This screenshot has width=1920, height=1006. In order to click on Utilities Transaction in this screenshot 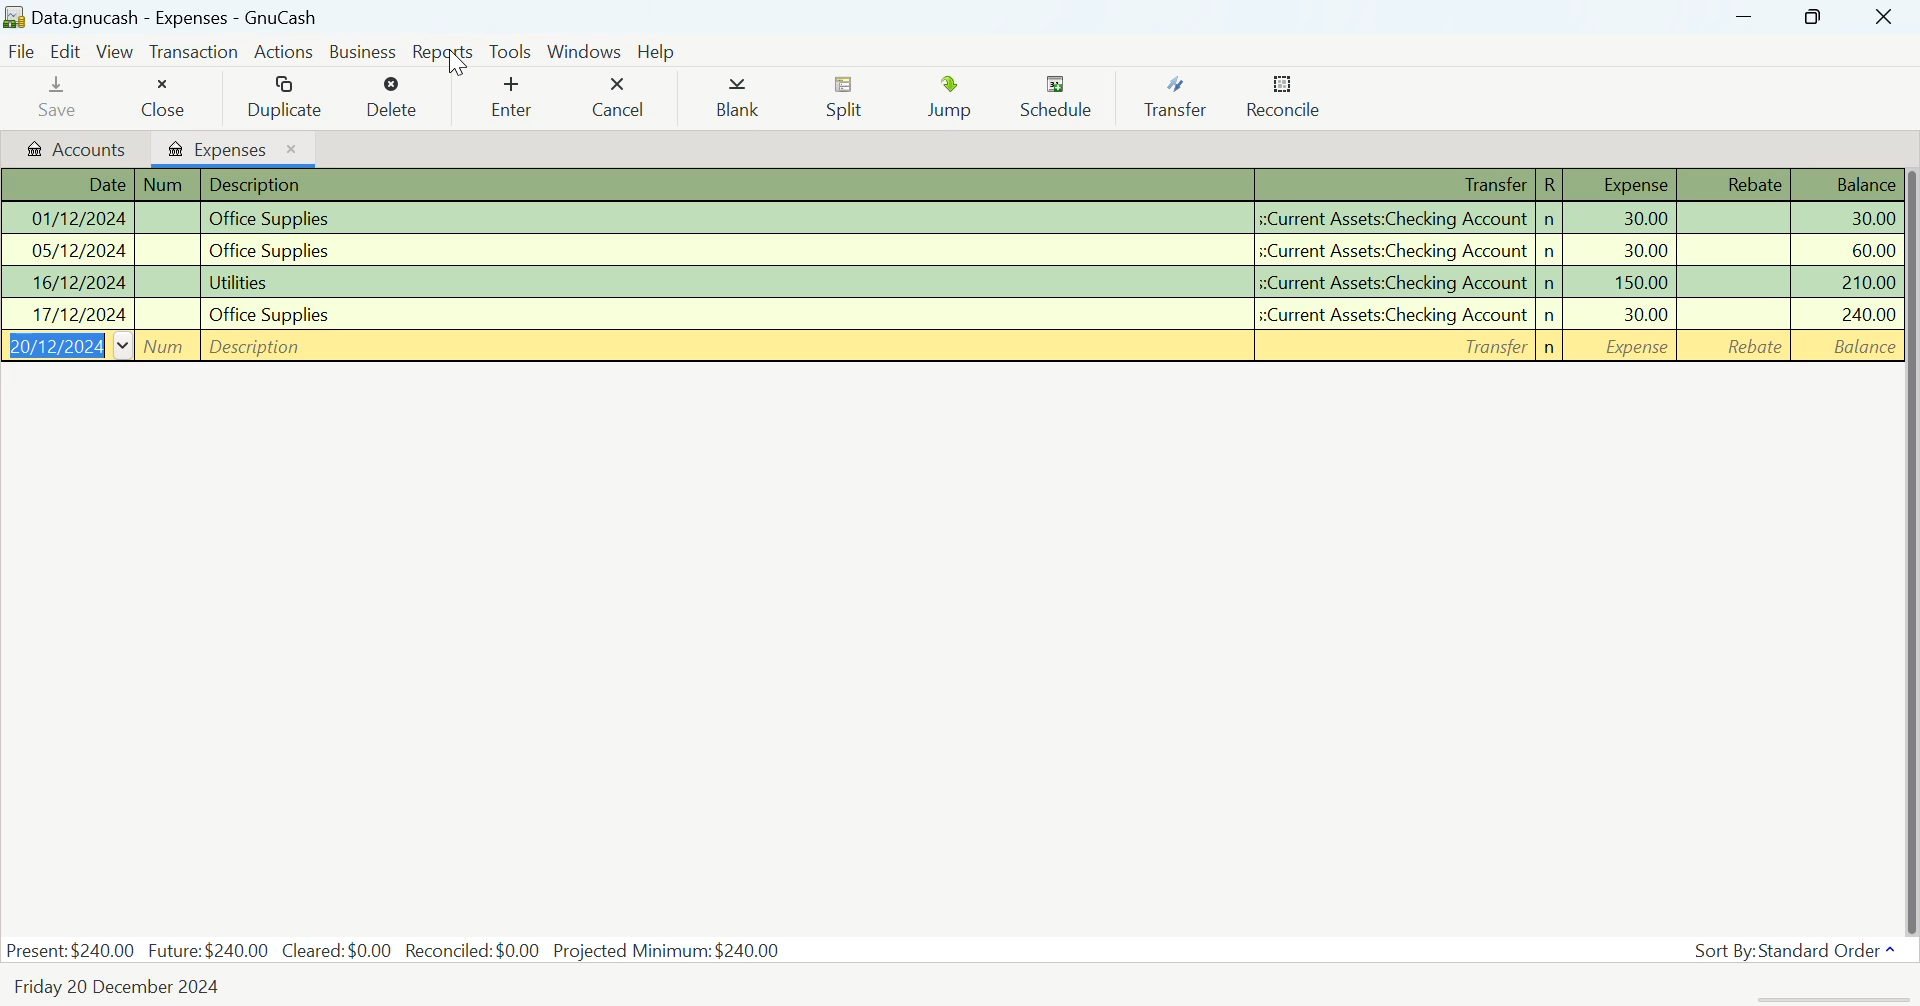, I will do `click(952, 281)`.